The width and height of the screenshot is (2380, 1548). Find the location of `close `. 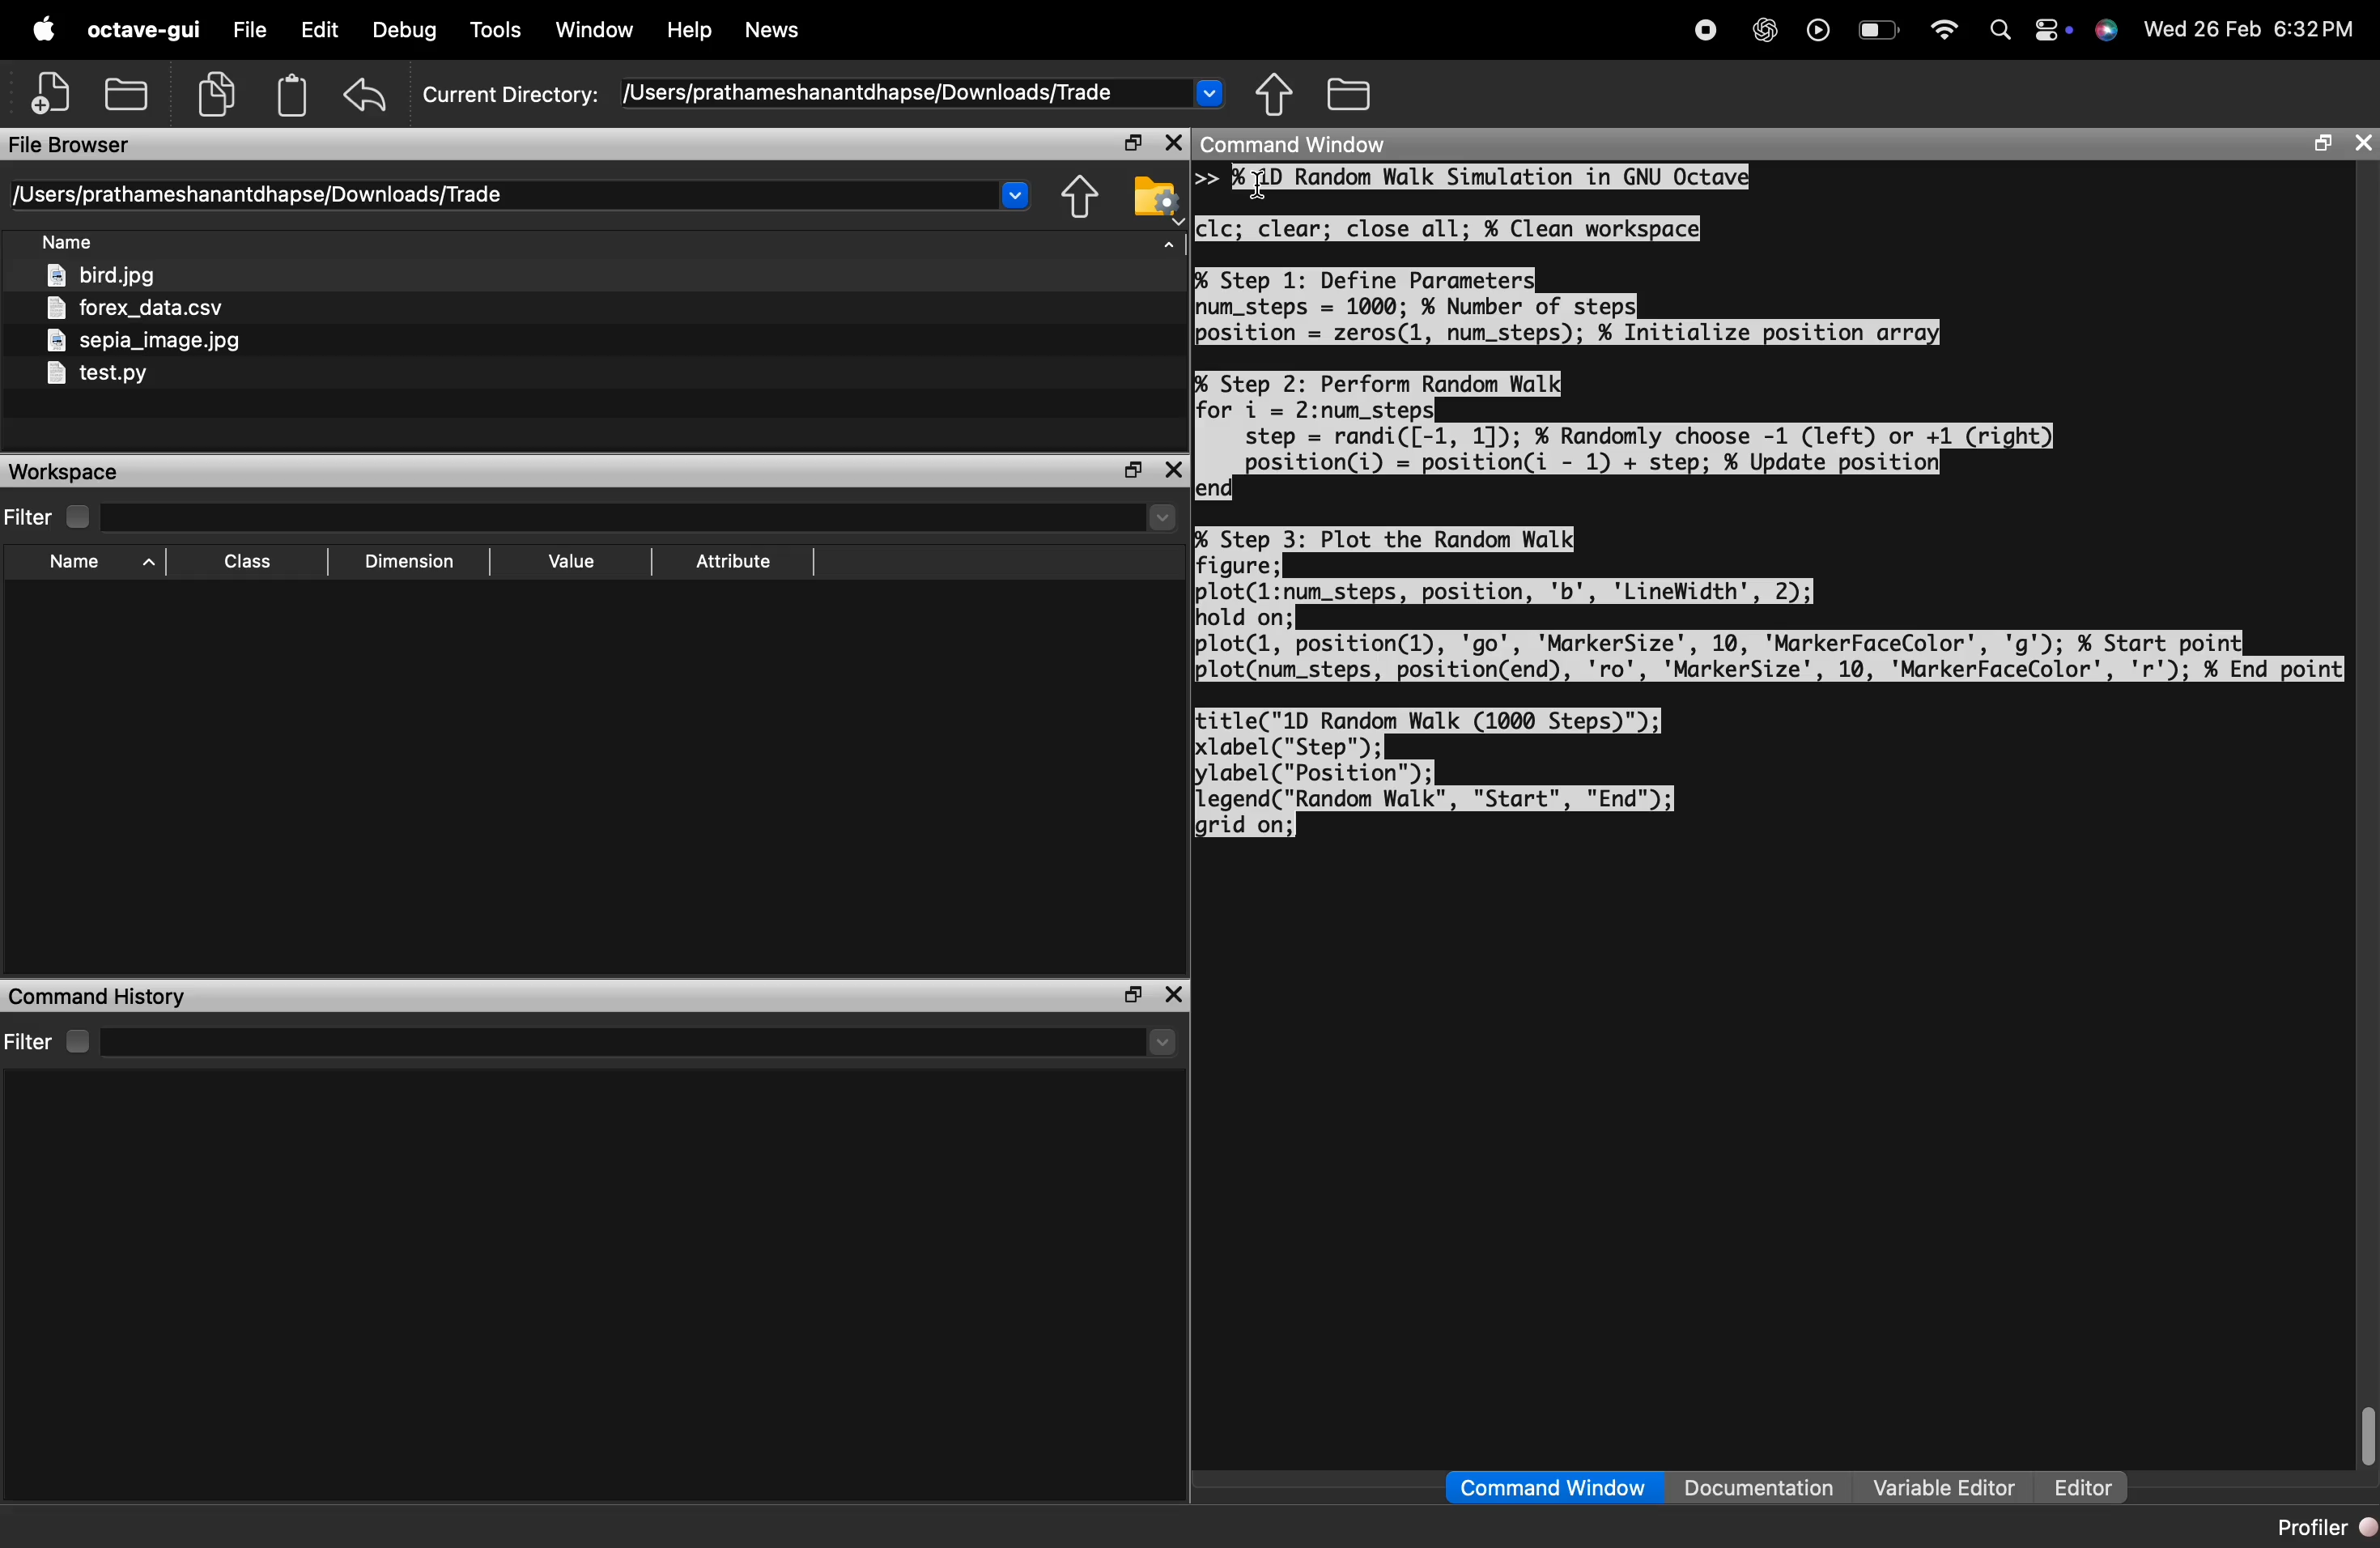

close  is located at coordinates (1175, 995).